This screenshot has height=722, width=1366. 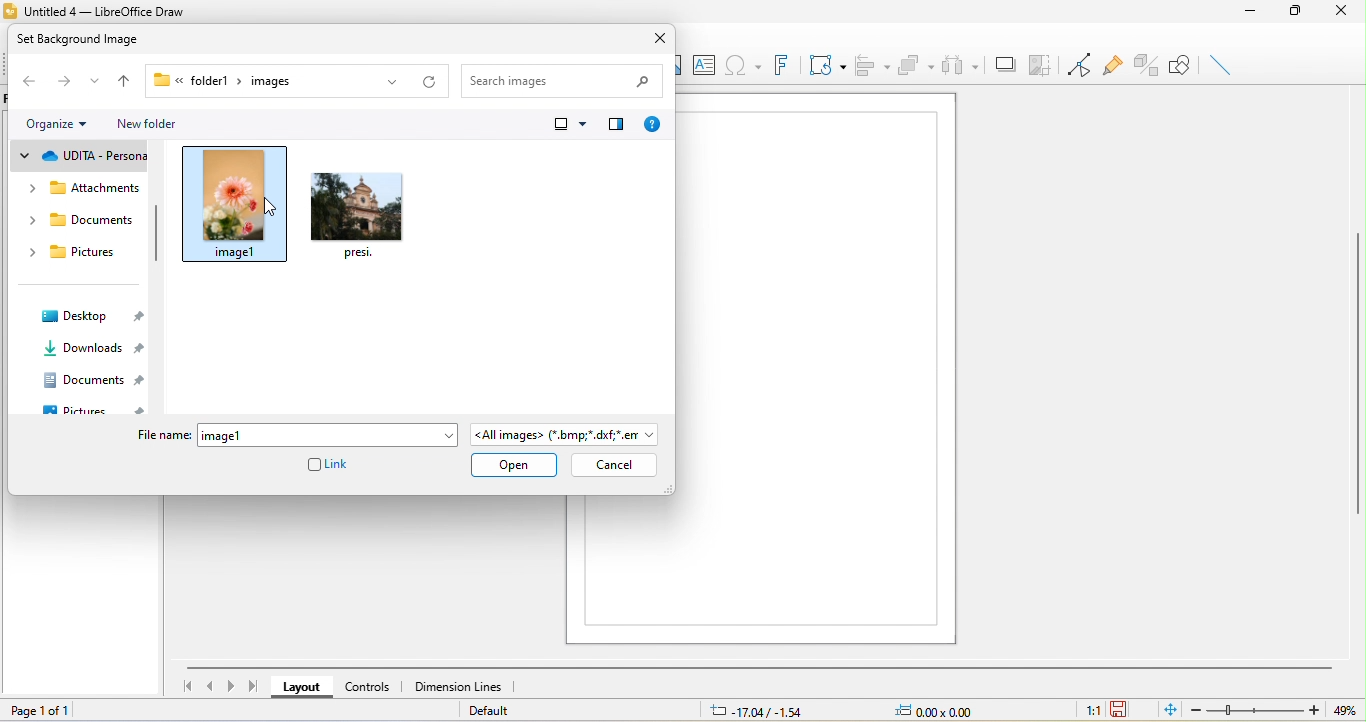 I want to click on refresh, so click(x=424, y=80).